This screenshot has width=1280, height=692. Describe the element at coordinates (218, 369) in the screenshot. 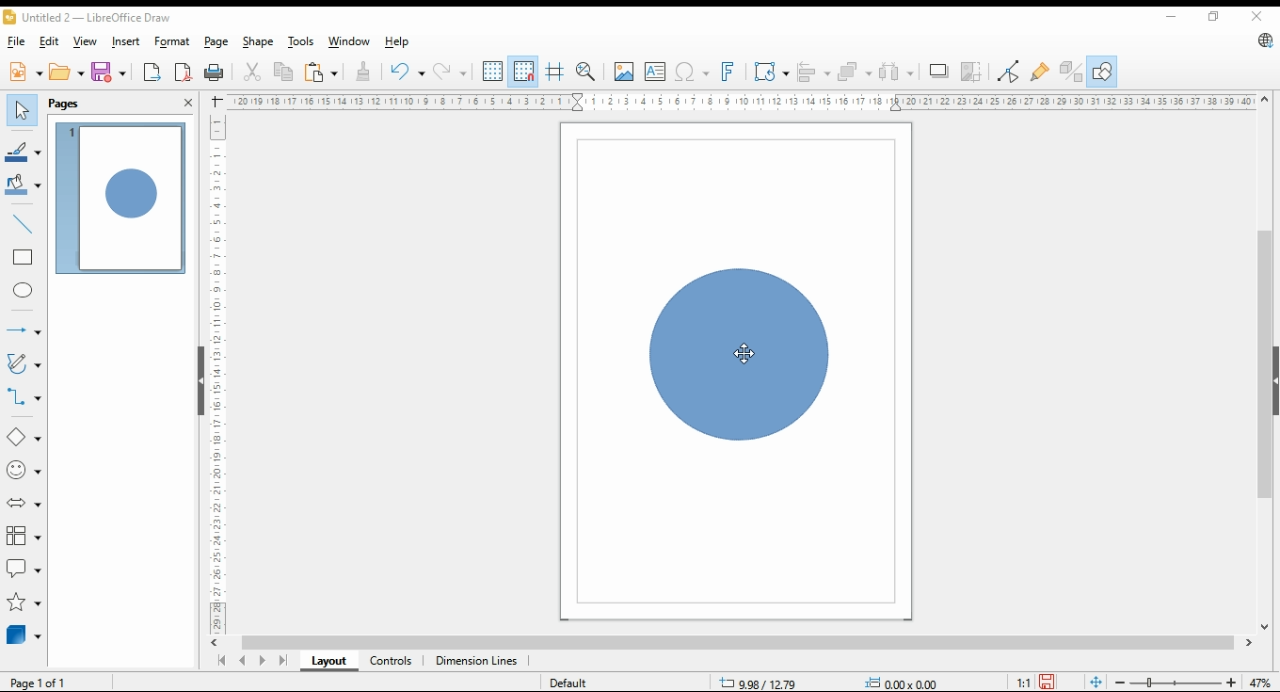

I see `Ruler` at that location.